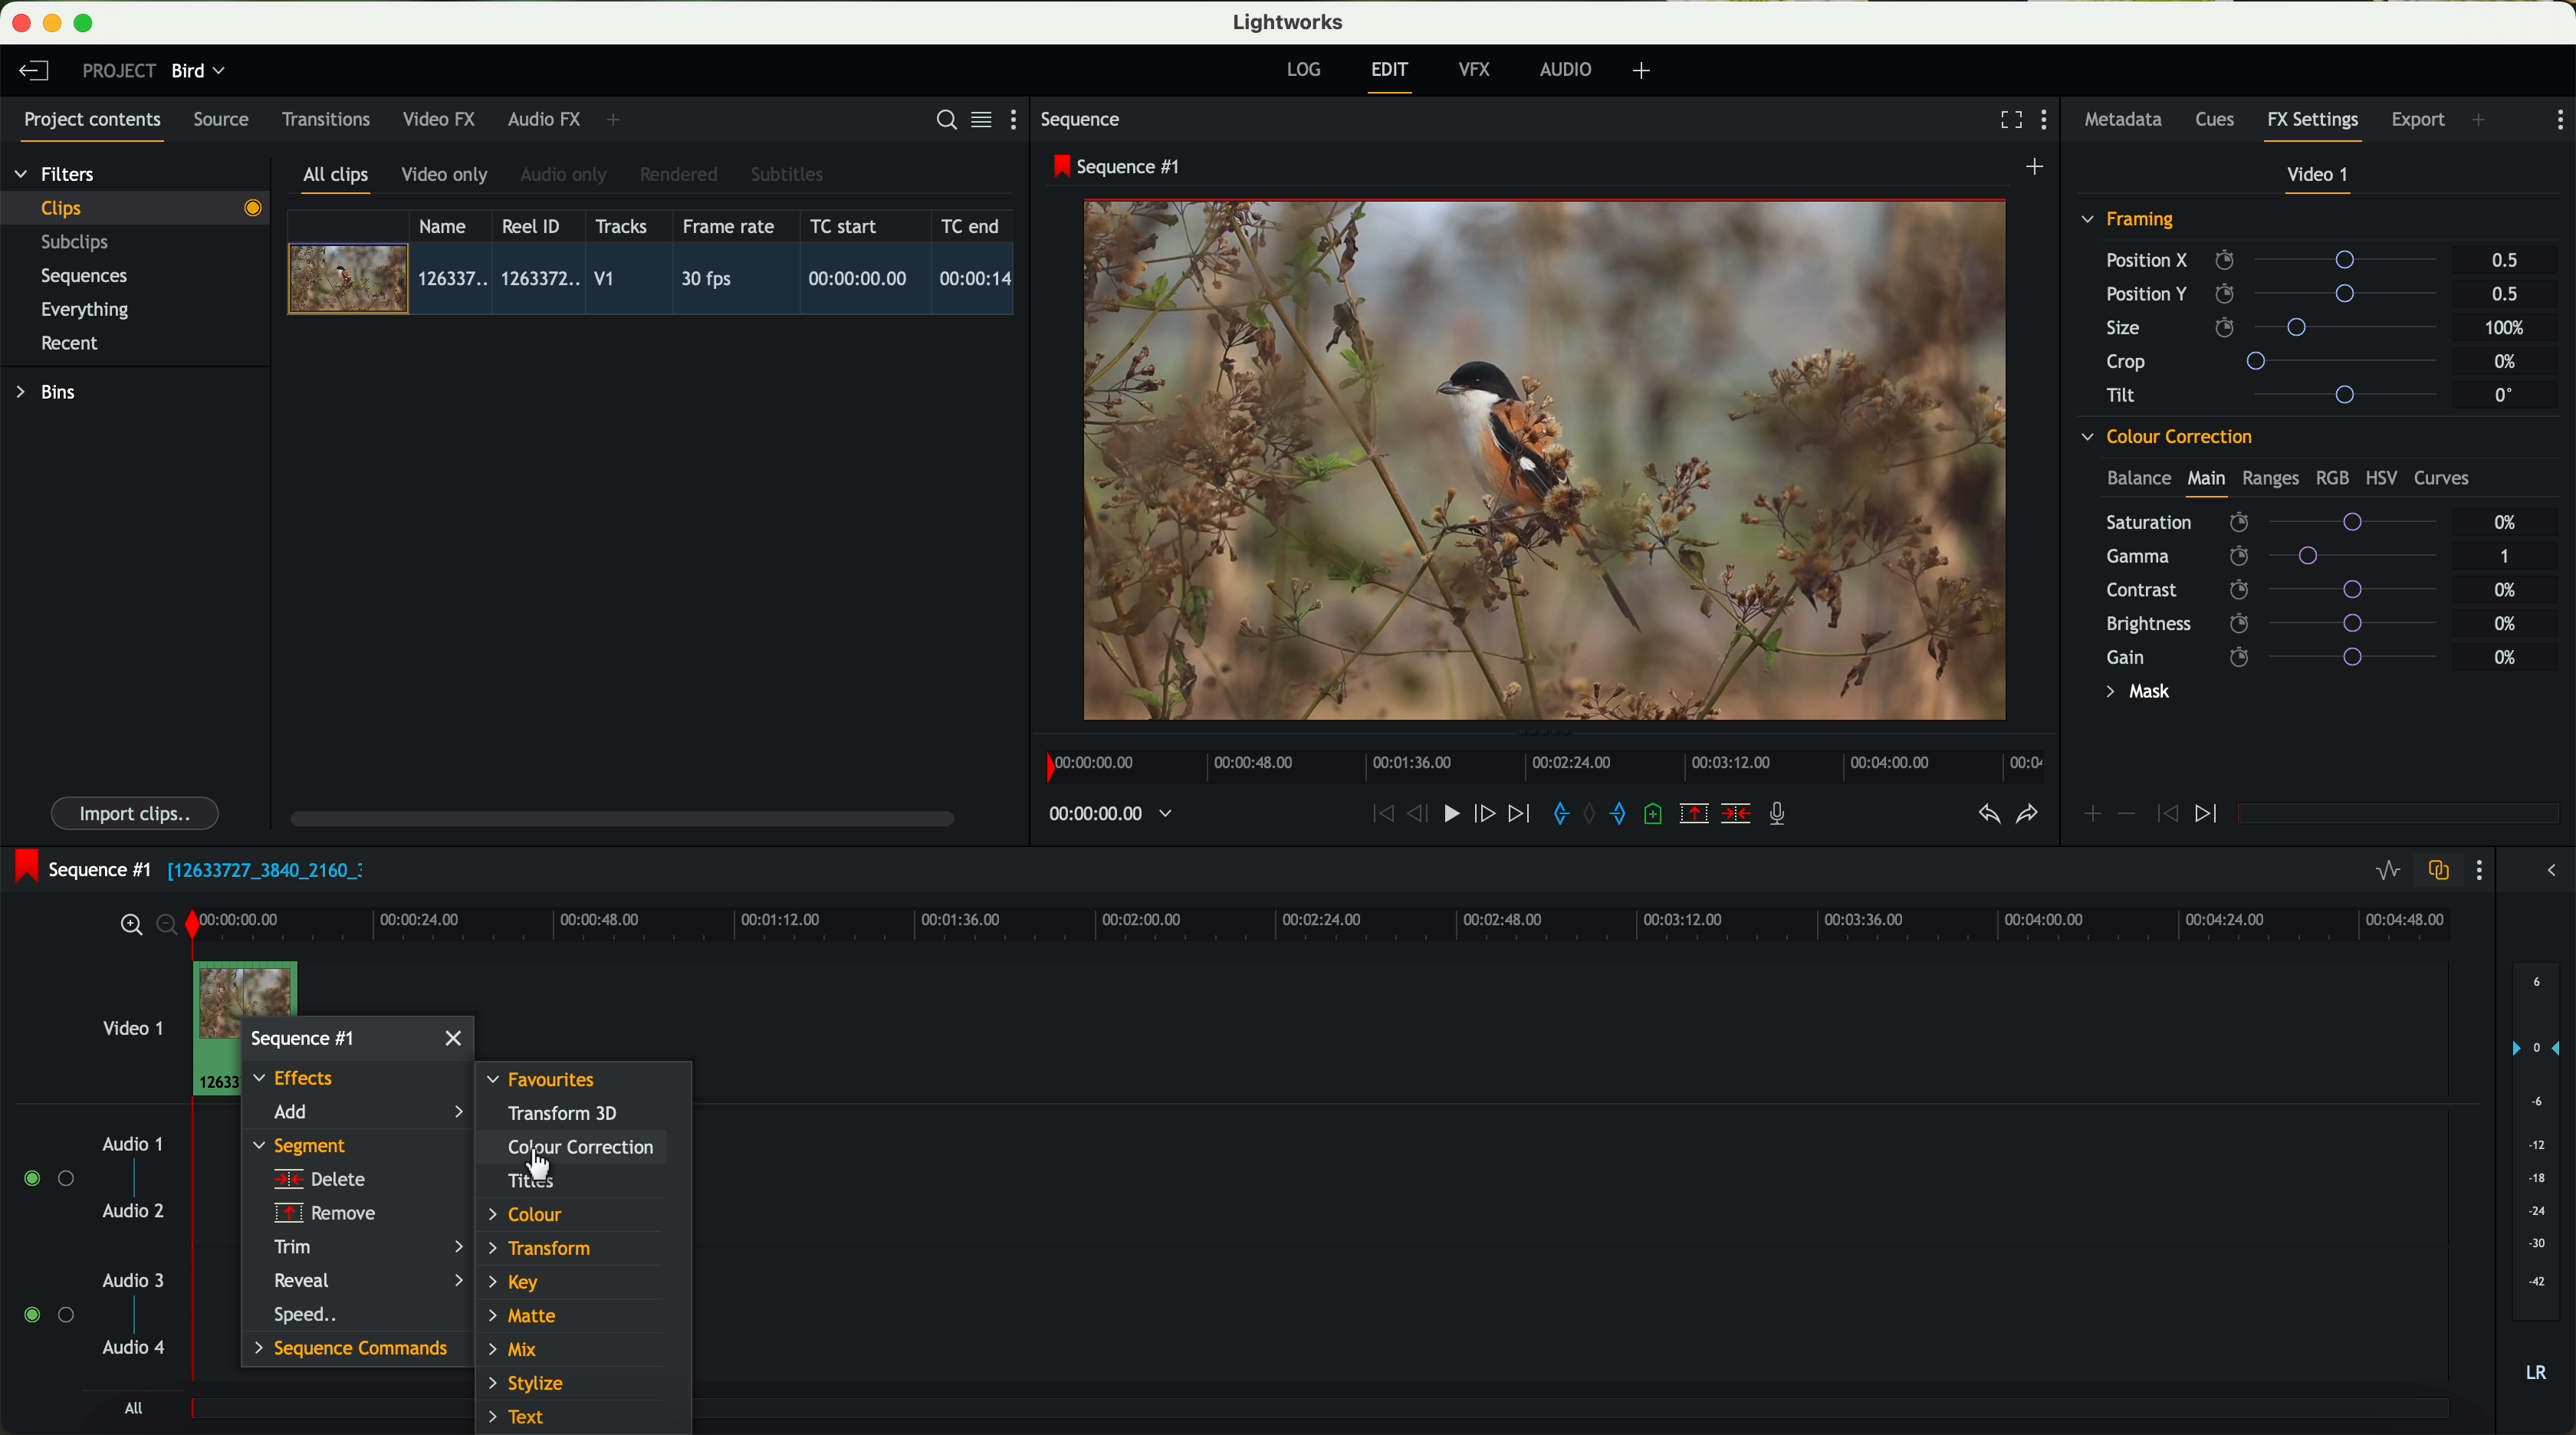 This screenshot has width=2576, height=1435. Describe the element at coordinates (2508, 362) in the screenshot. I see `0%` at that location.